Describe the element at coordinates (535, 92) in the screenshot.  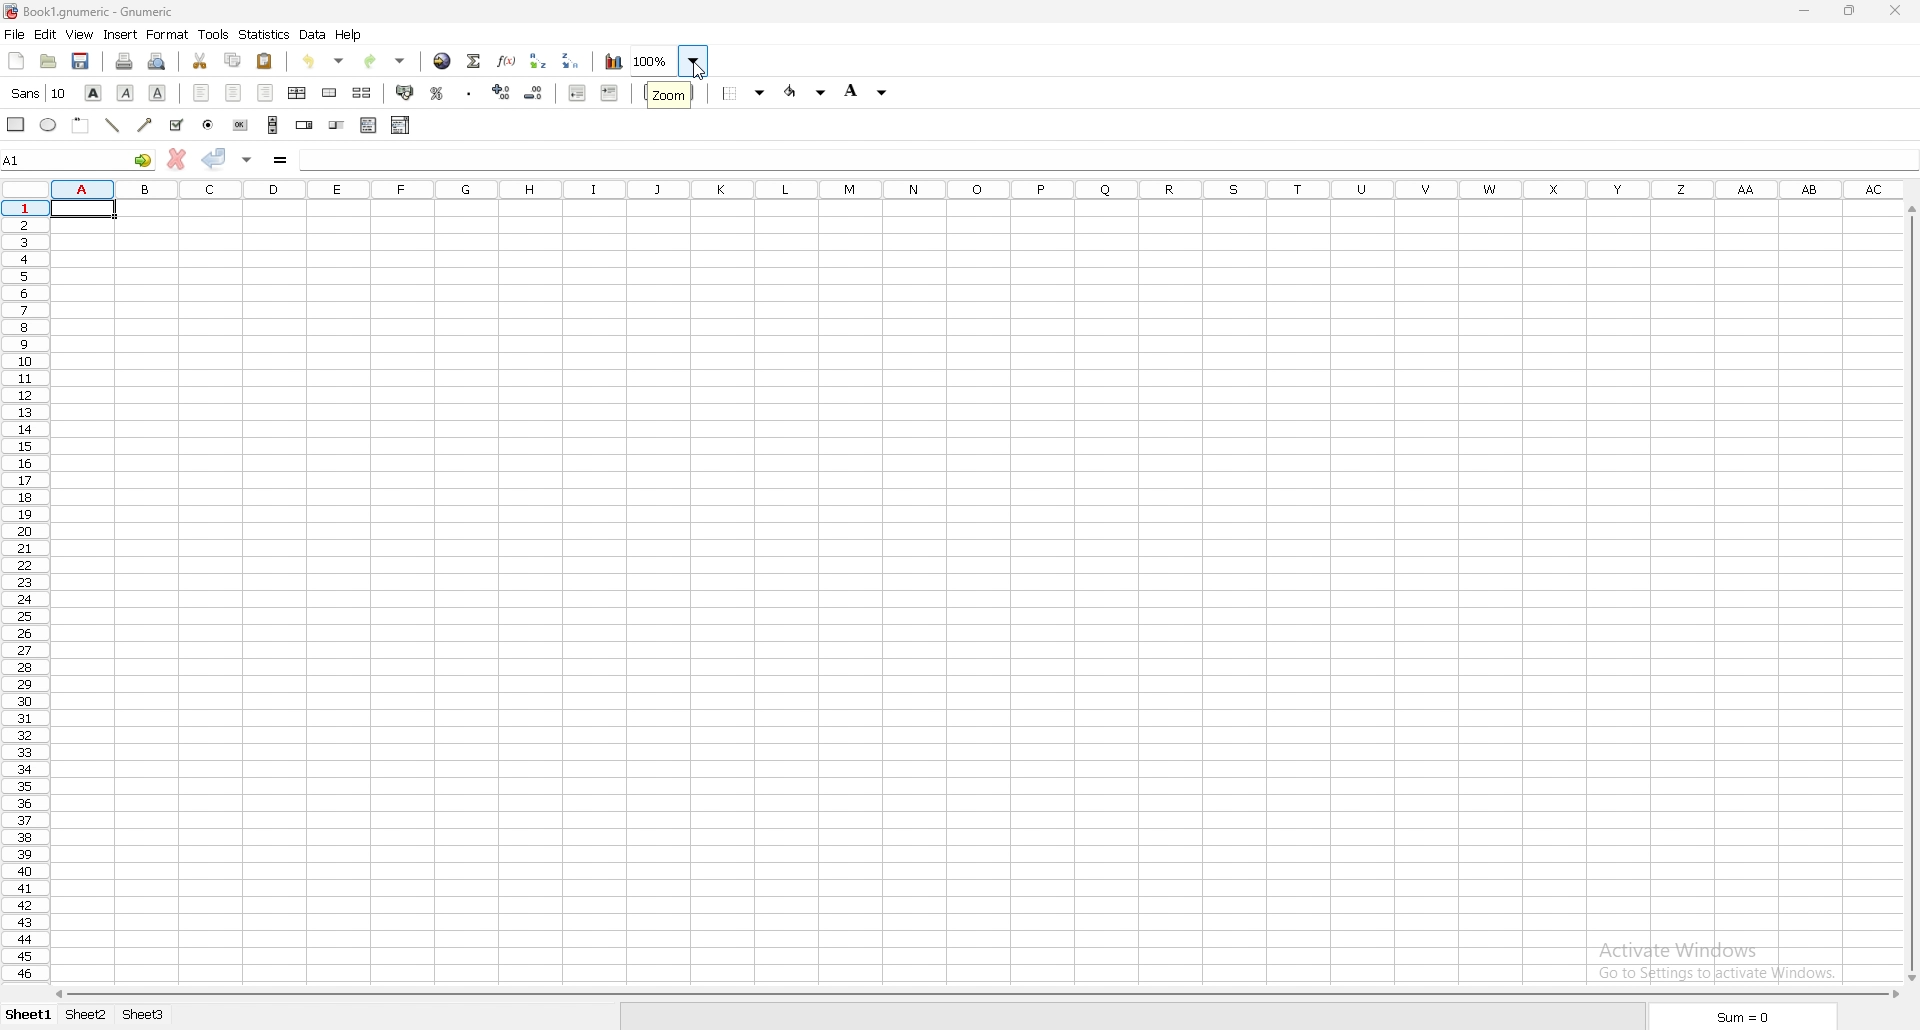
I see `decrease decimals` at that location.